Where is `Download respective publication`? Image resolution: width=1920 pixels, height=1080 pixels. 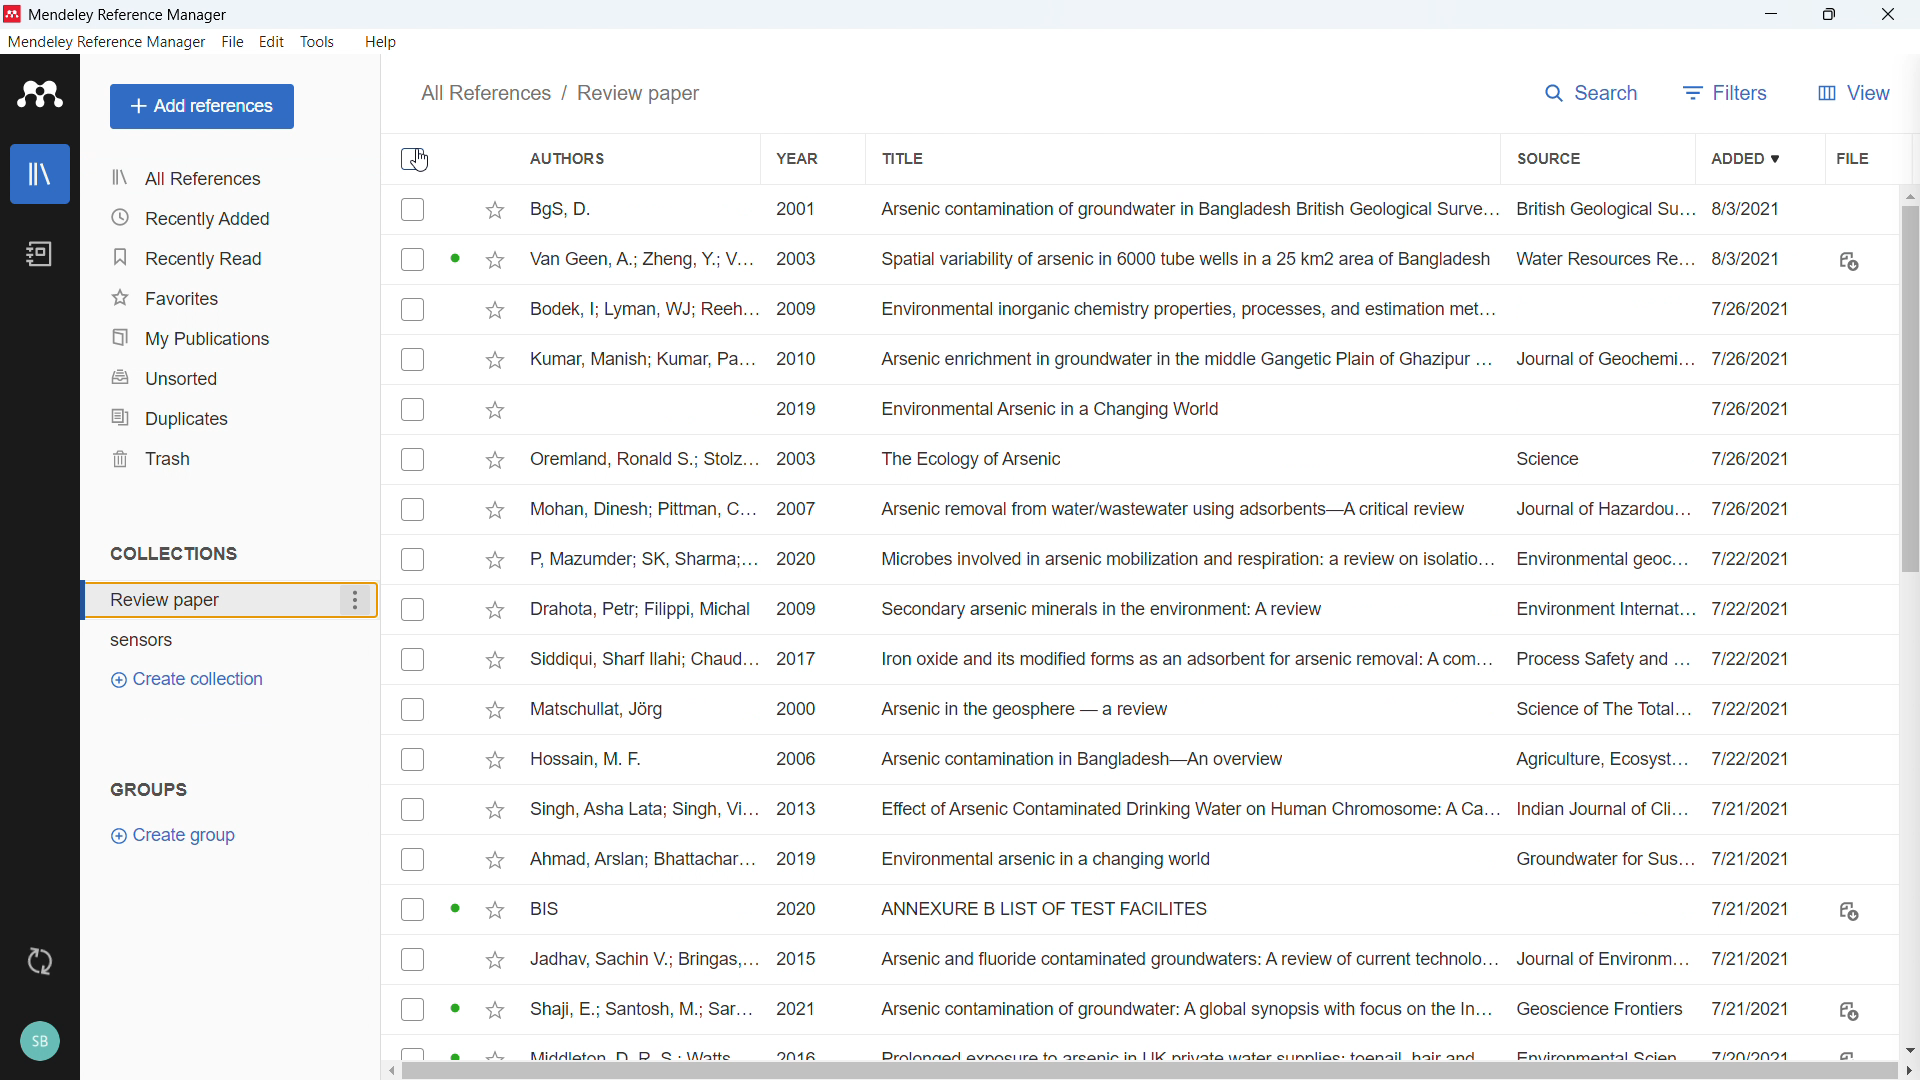 Download respective publication is located at coordinates (1849, 912).